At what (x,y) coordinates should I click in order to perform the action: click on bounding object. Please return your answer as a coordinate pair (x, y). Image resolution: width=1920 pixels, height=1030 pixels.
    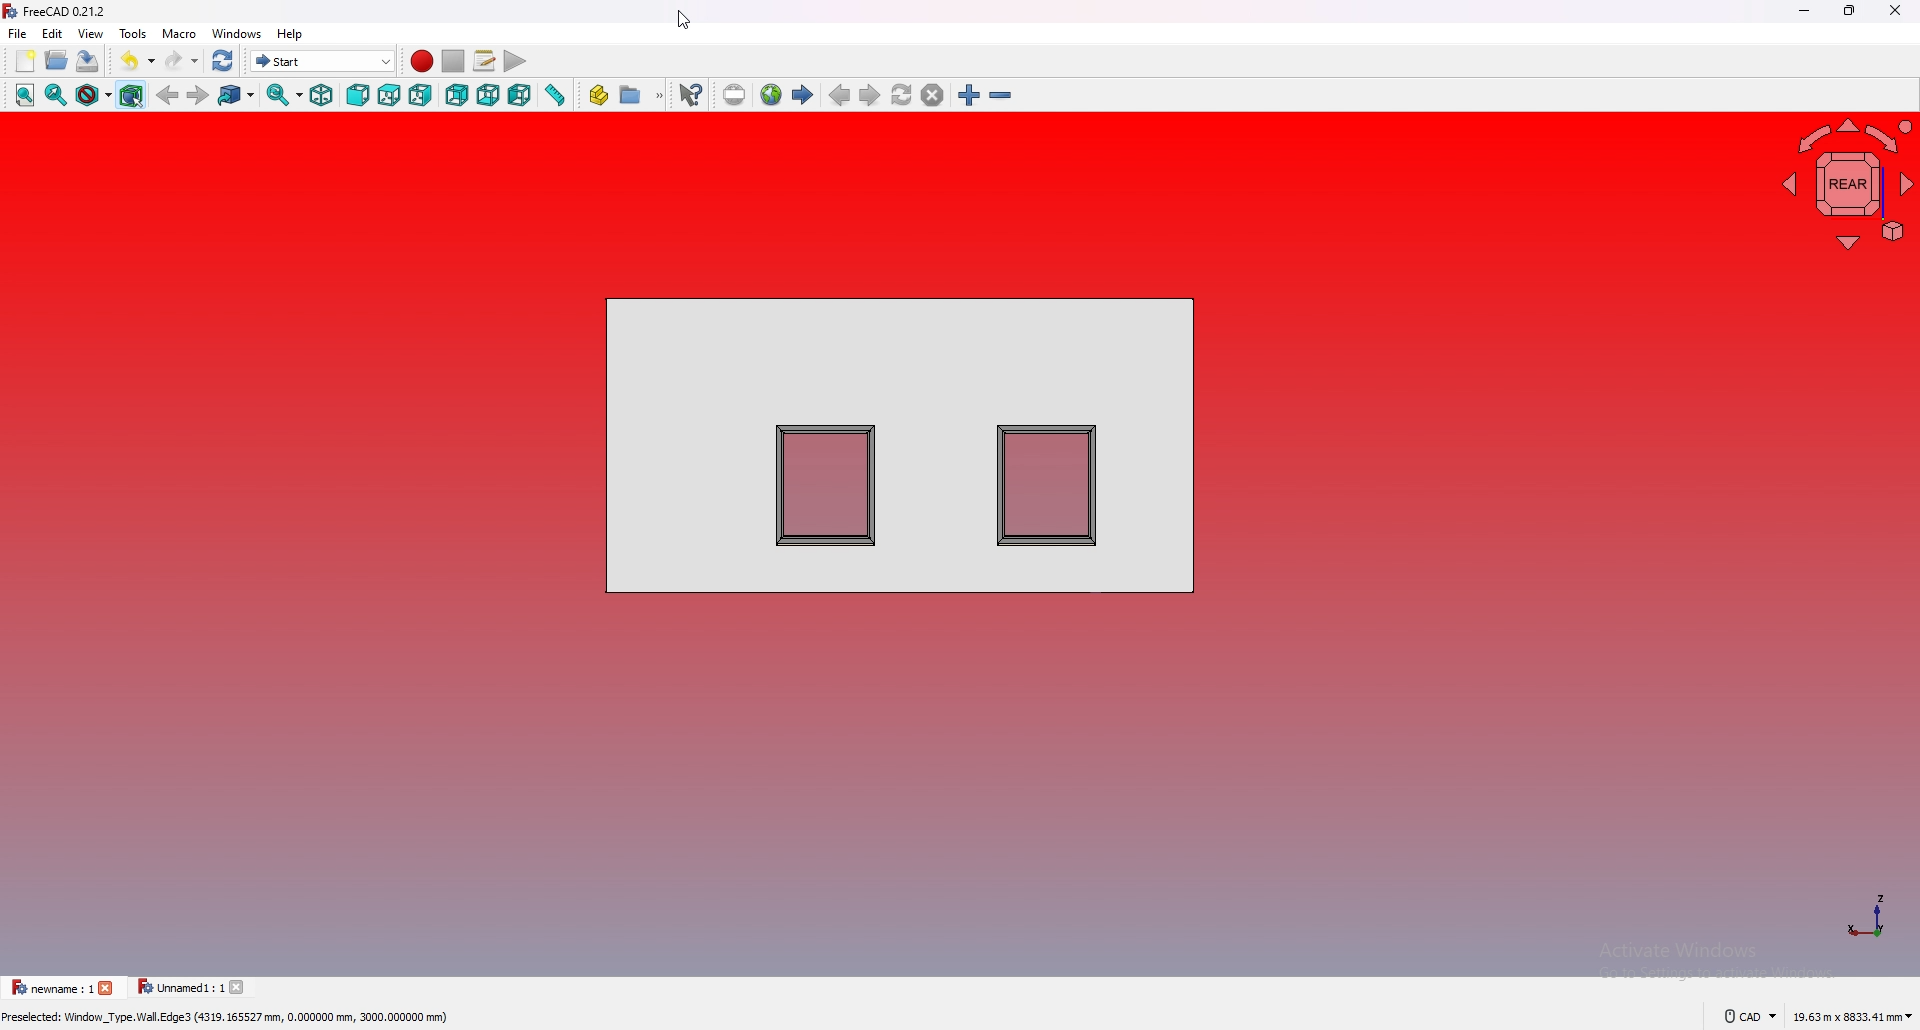
    Looking at the image, I should click on (132, 95).